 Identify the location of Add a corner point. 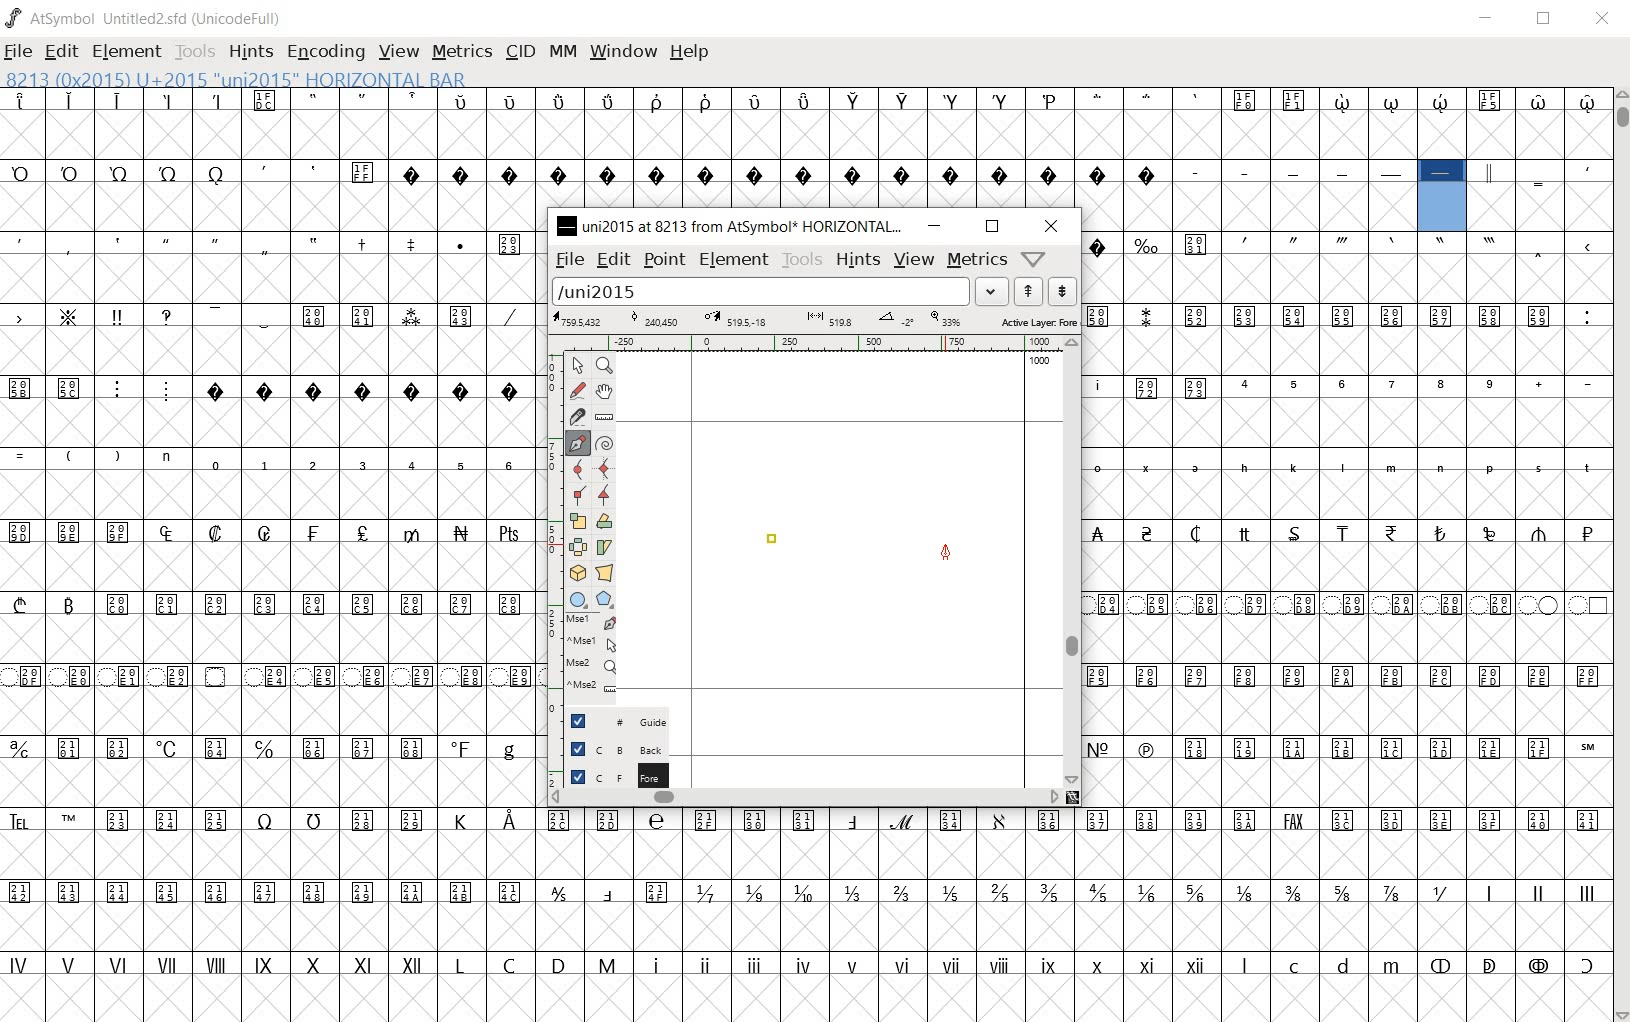
(577, 496).